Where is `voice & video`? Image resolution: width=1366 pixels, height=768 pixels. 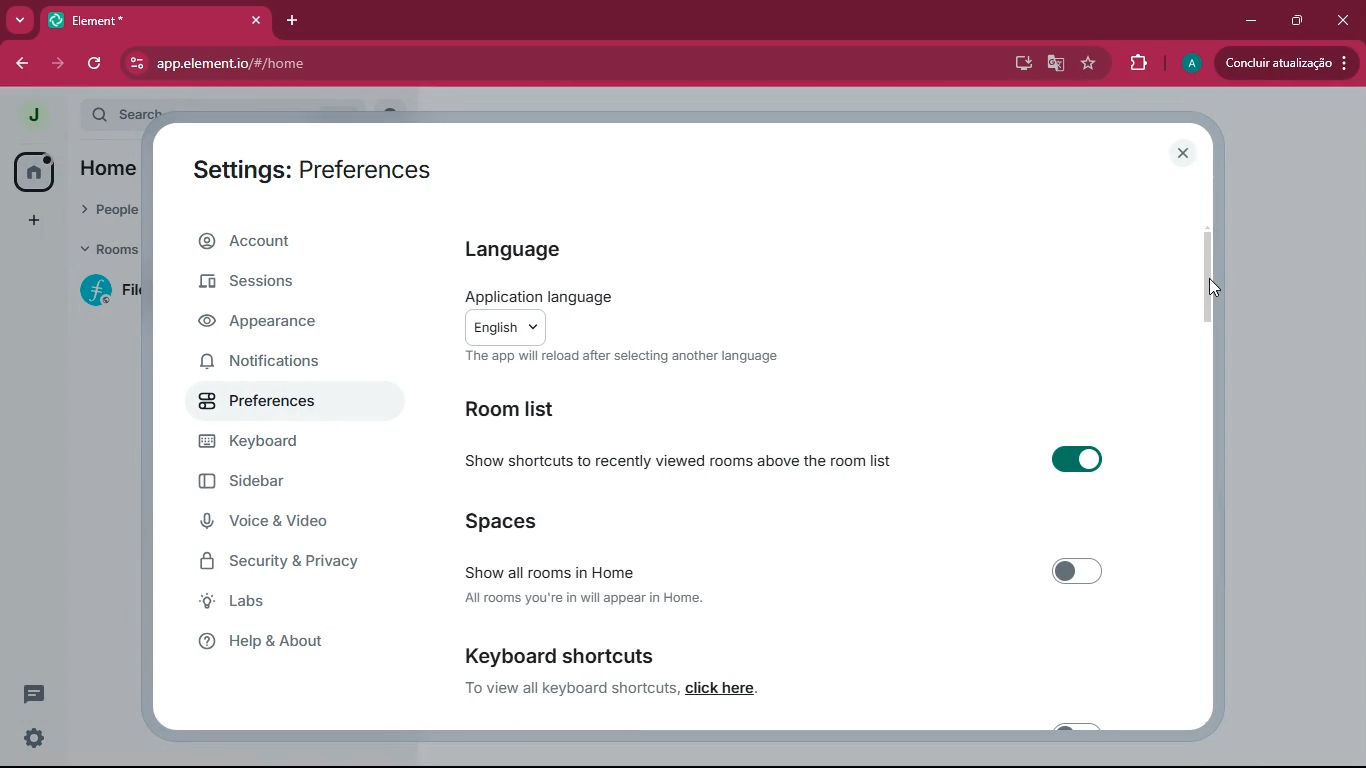
voice & video is located at coordinates (281, 522).